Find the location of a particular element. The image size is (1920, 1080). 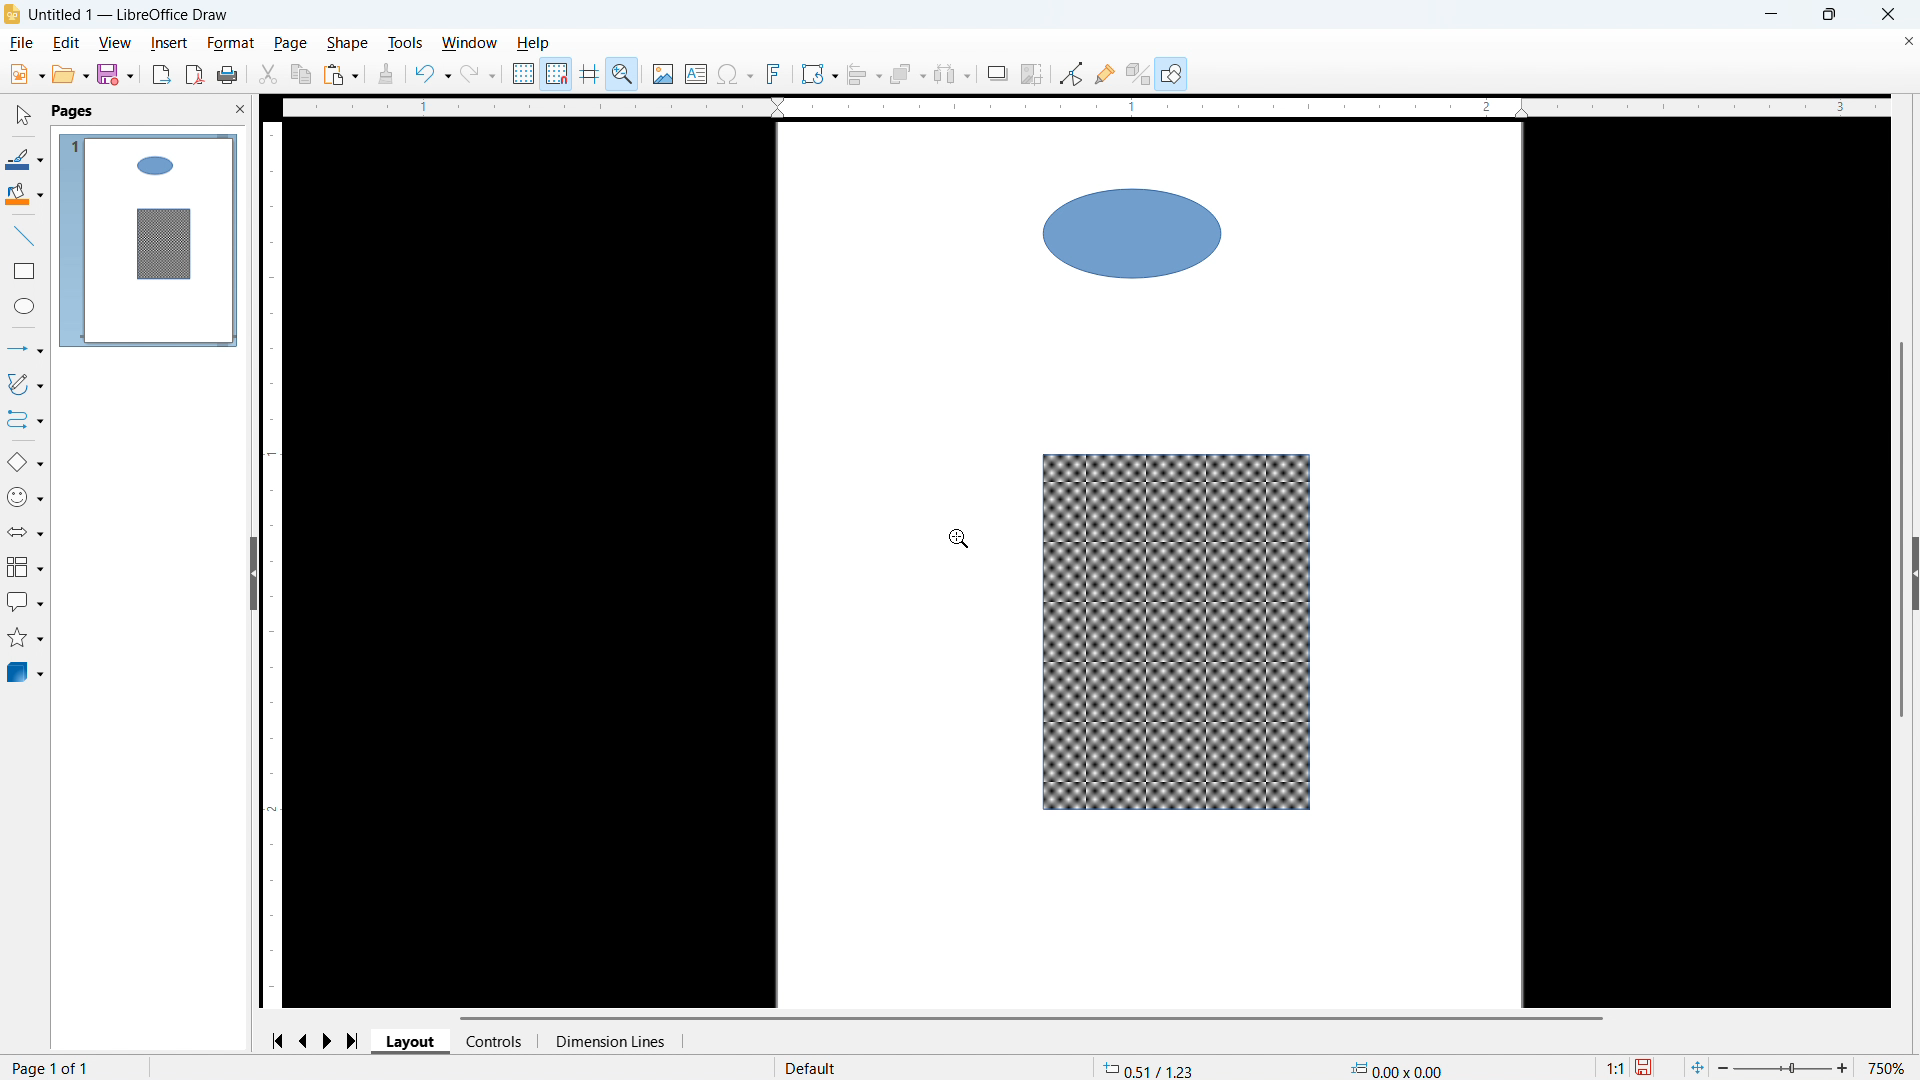

Toggle extrusion  is located at coordinates (1139, 73).